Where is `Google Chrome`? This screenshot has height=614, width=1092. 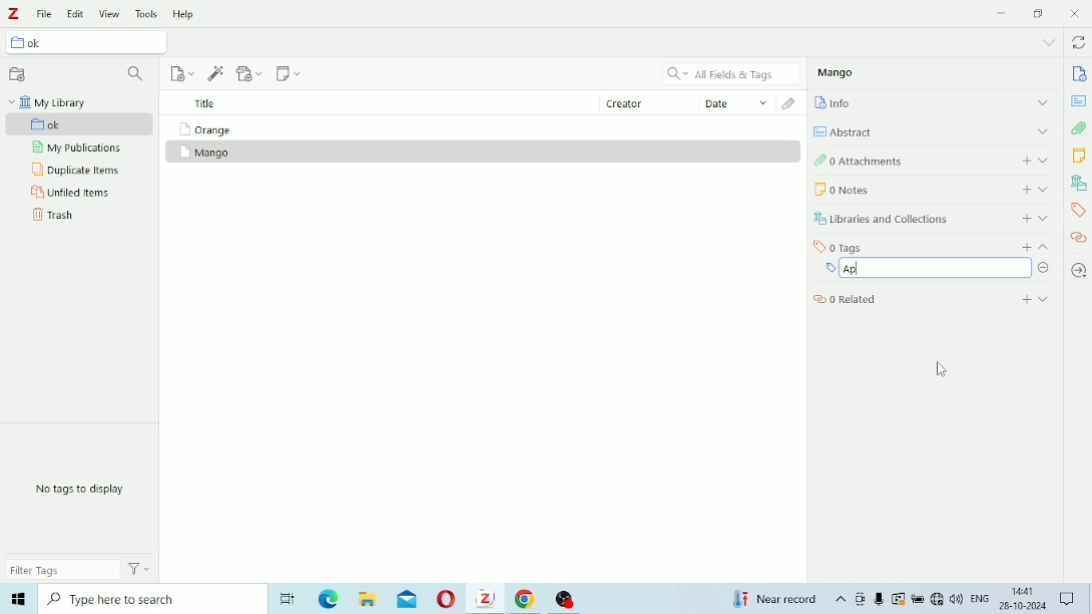 Google Chrome is located at coordinates (526, 598).